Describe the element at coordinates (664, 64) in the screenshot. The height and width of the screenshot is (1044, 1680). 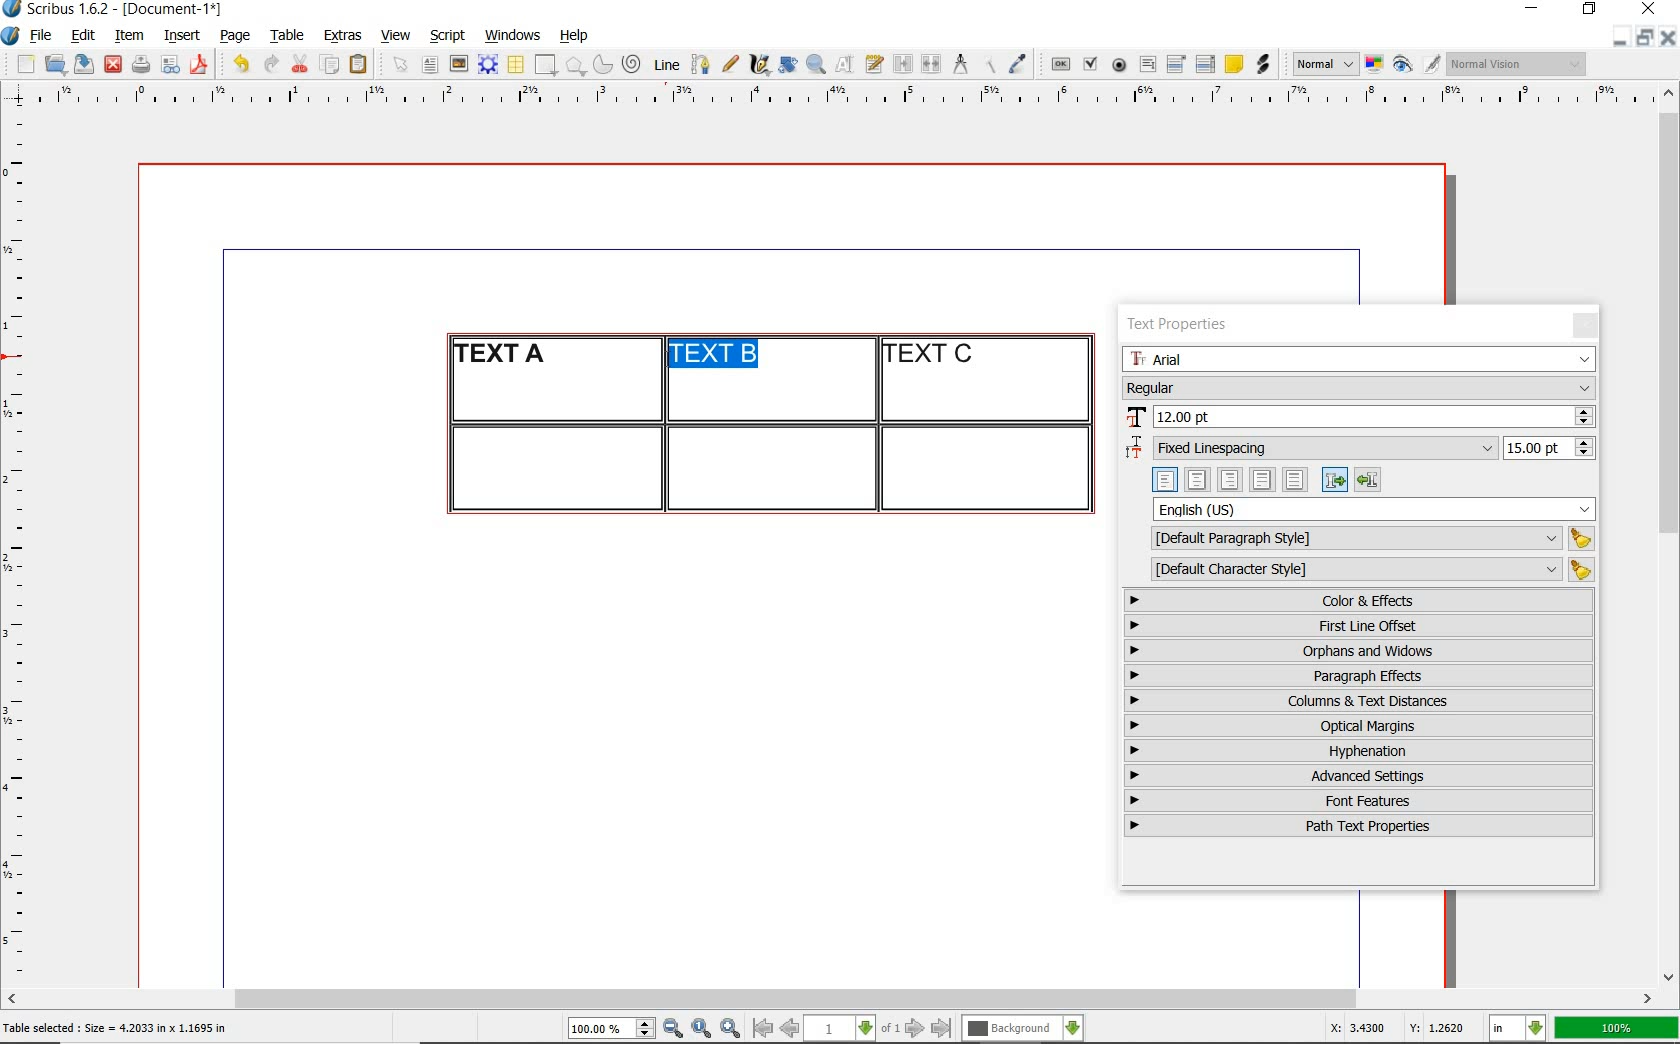
I see `line` at that location.